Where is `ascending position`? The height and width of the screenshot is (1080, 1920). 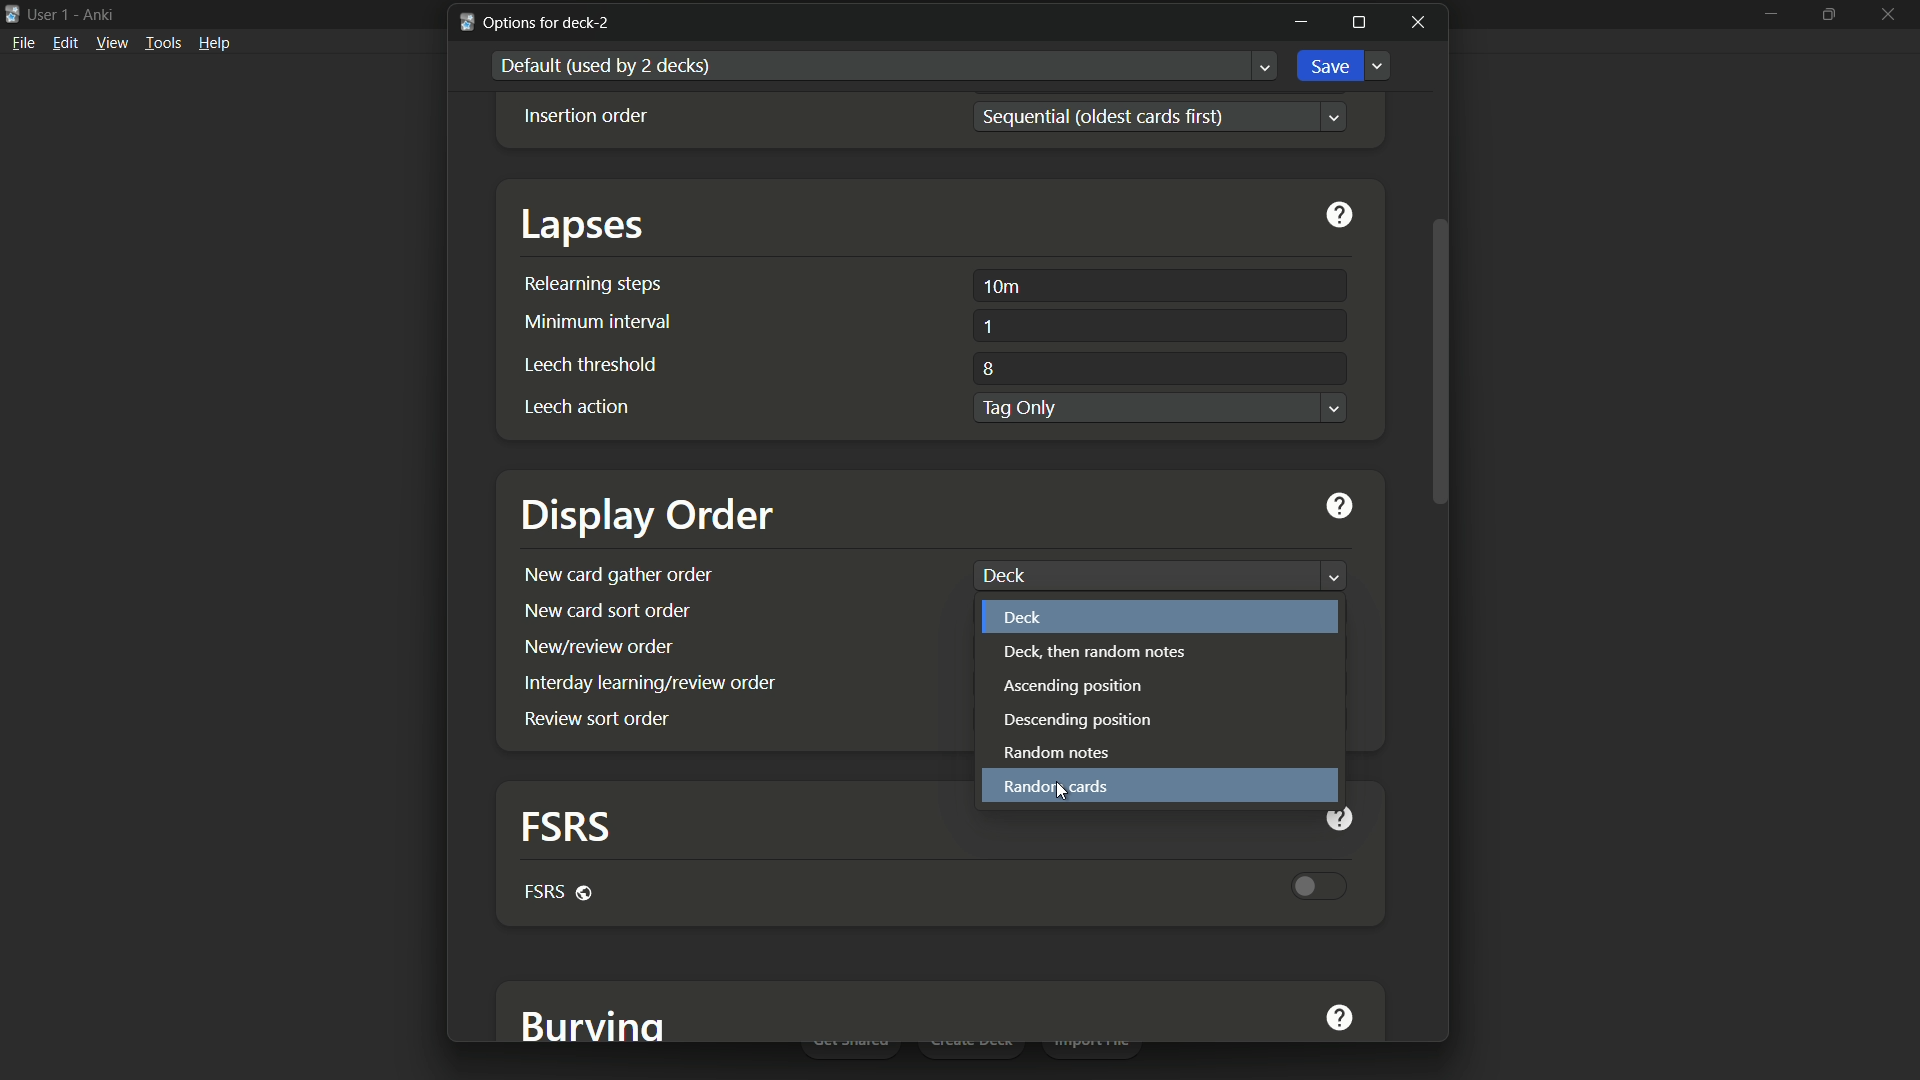
ascending position is located at coordinates (1072, 686).